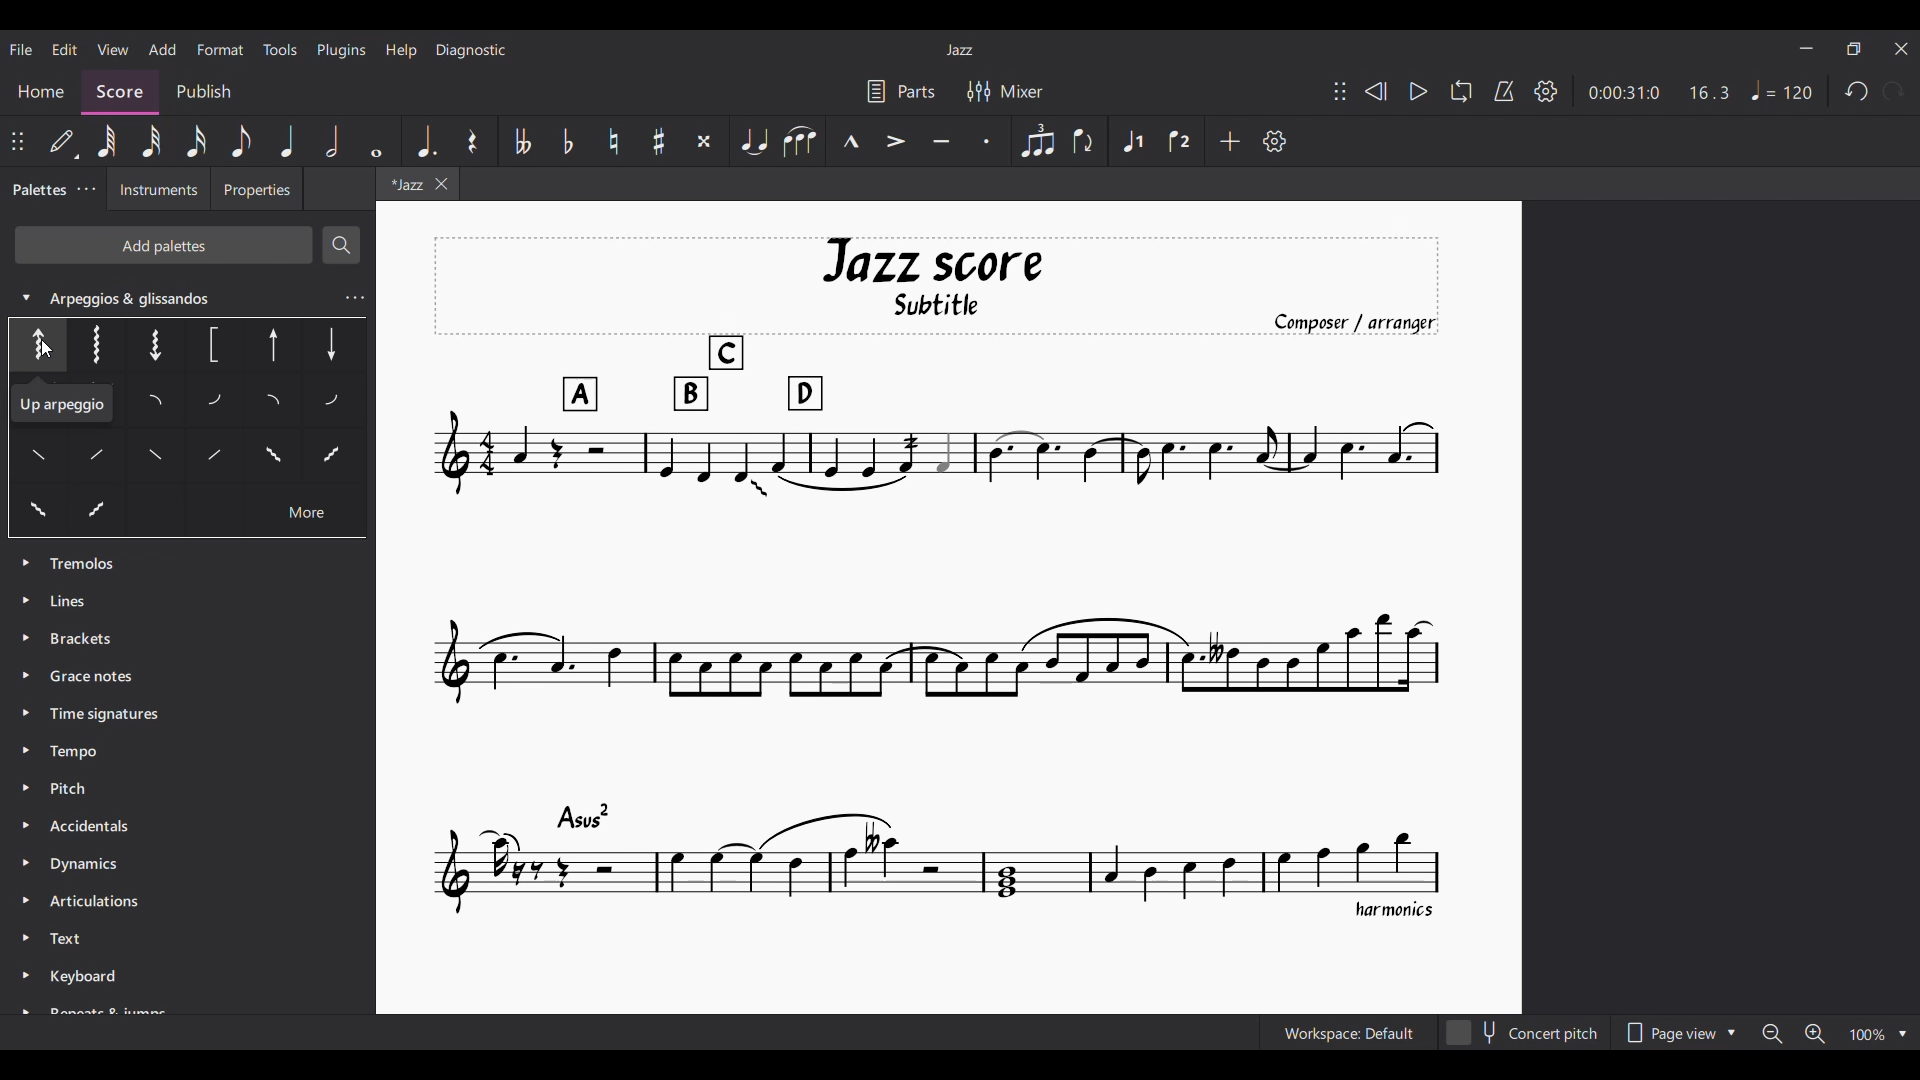 The width and height of the screenshot is (1920, 1080). I want to click on Default, so click(66, 138).